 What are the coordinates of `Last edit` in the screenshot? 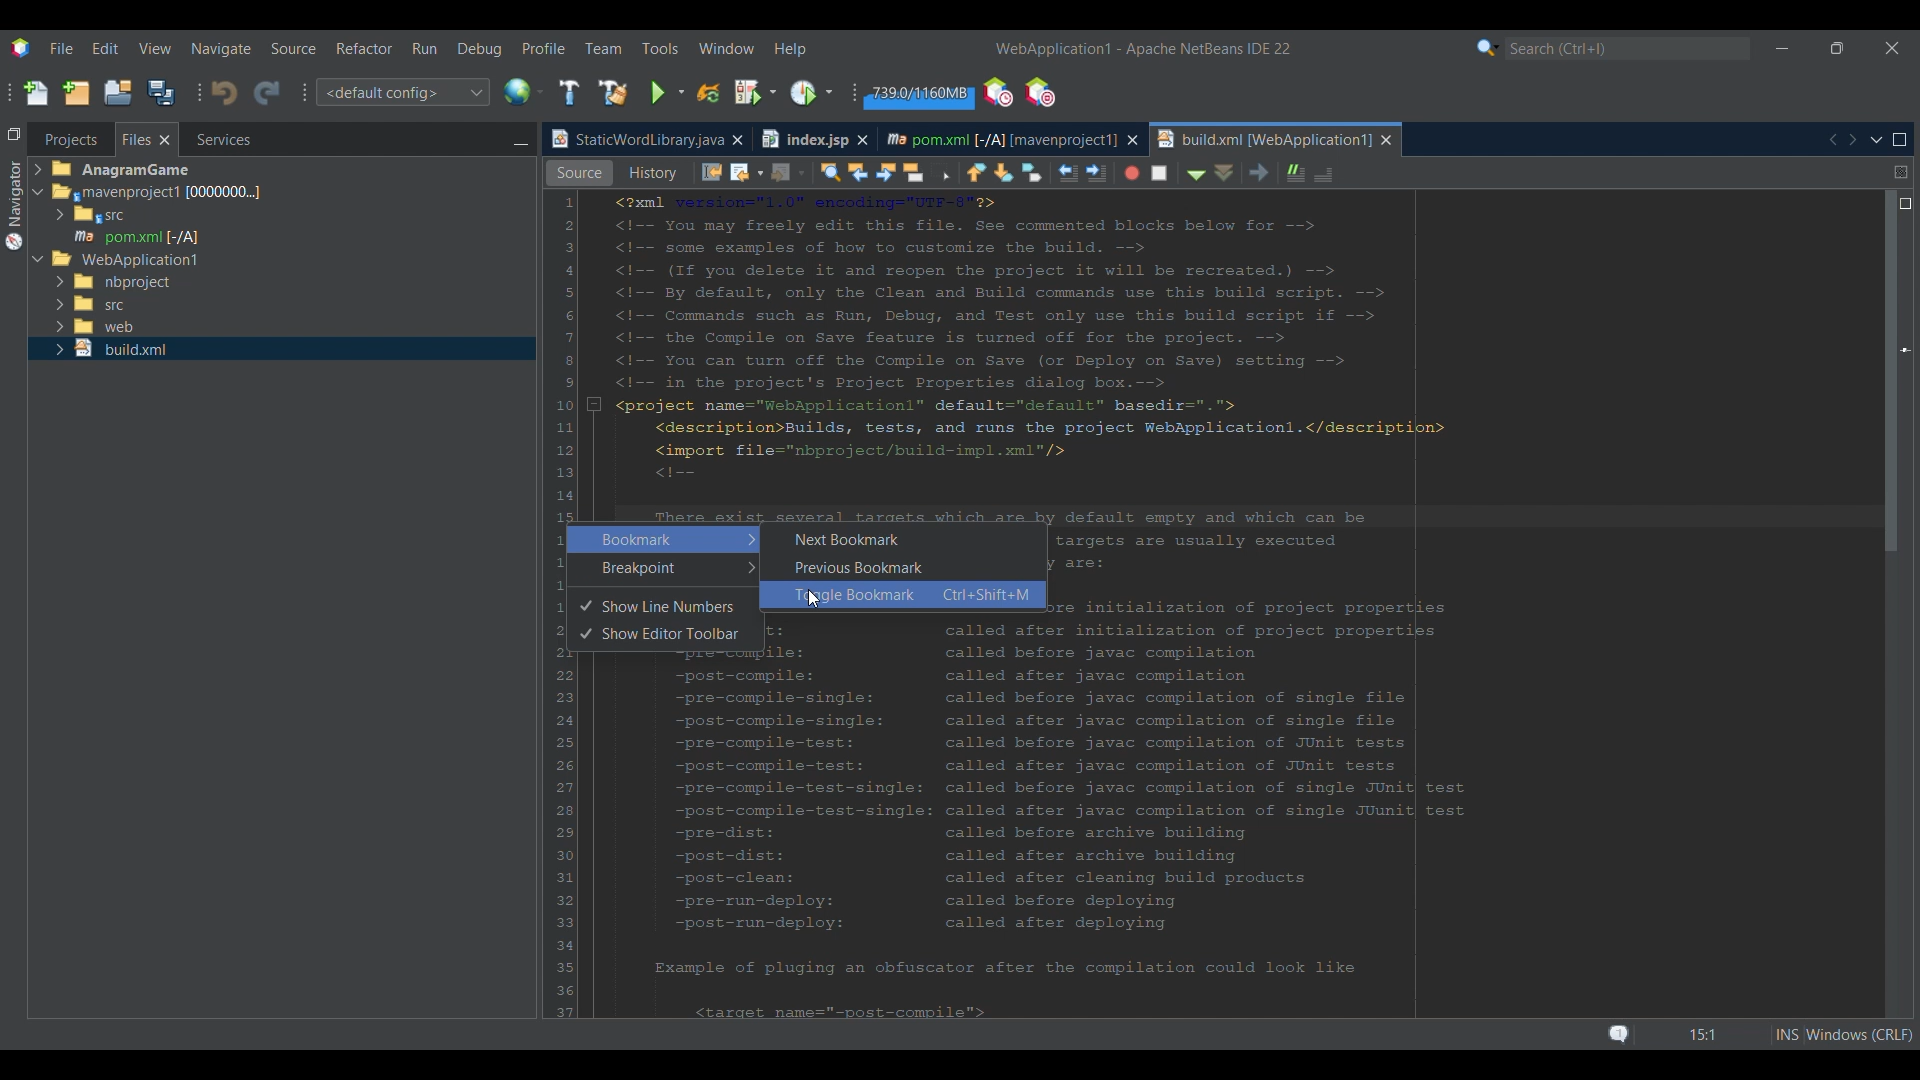 It's located at (892, 171).